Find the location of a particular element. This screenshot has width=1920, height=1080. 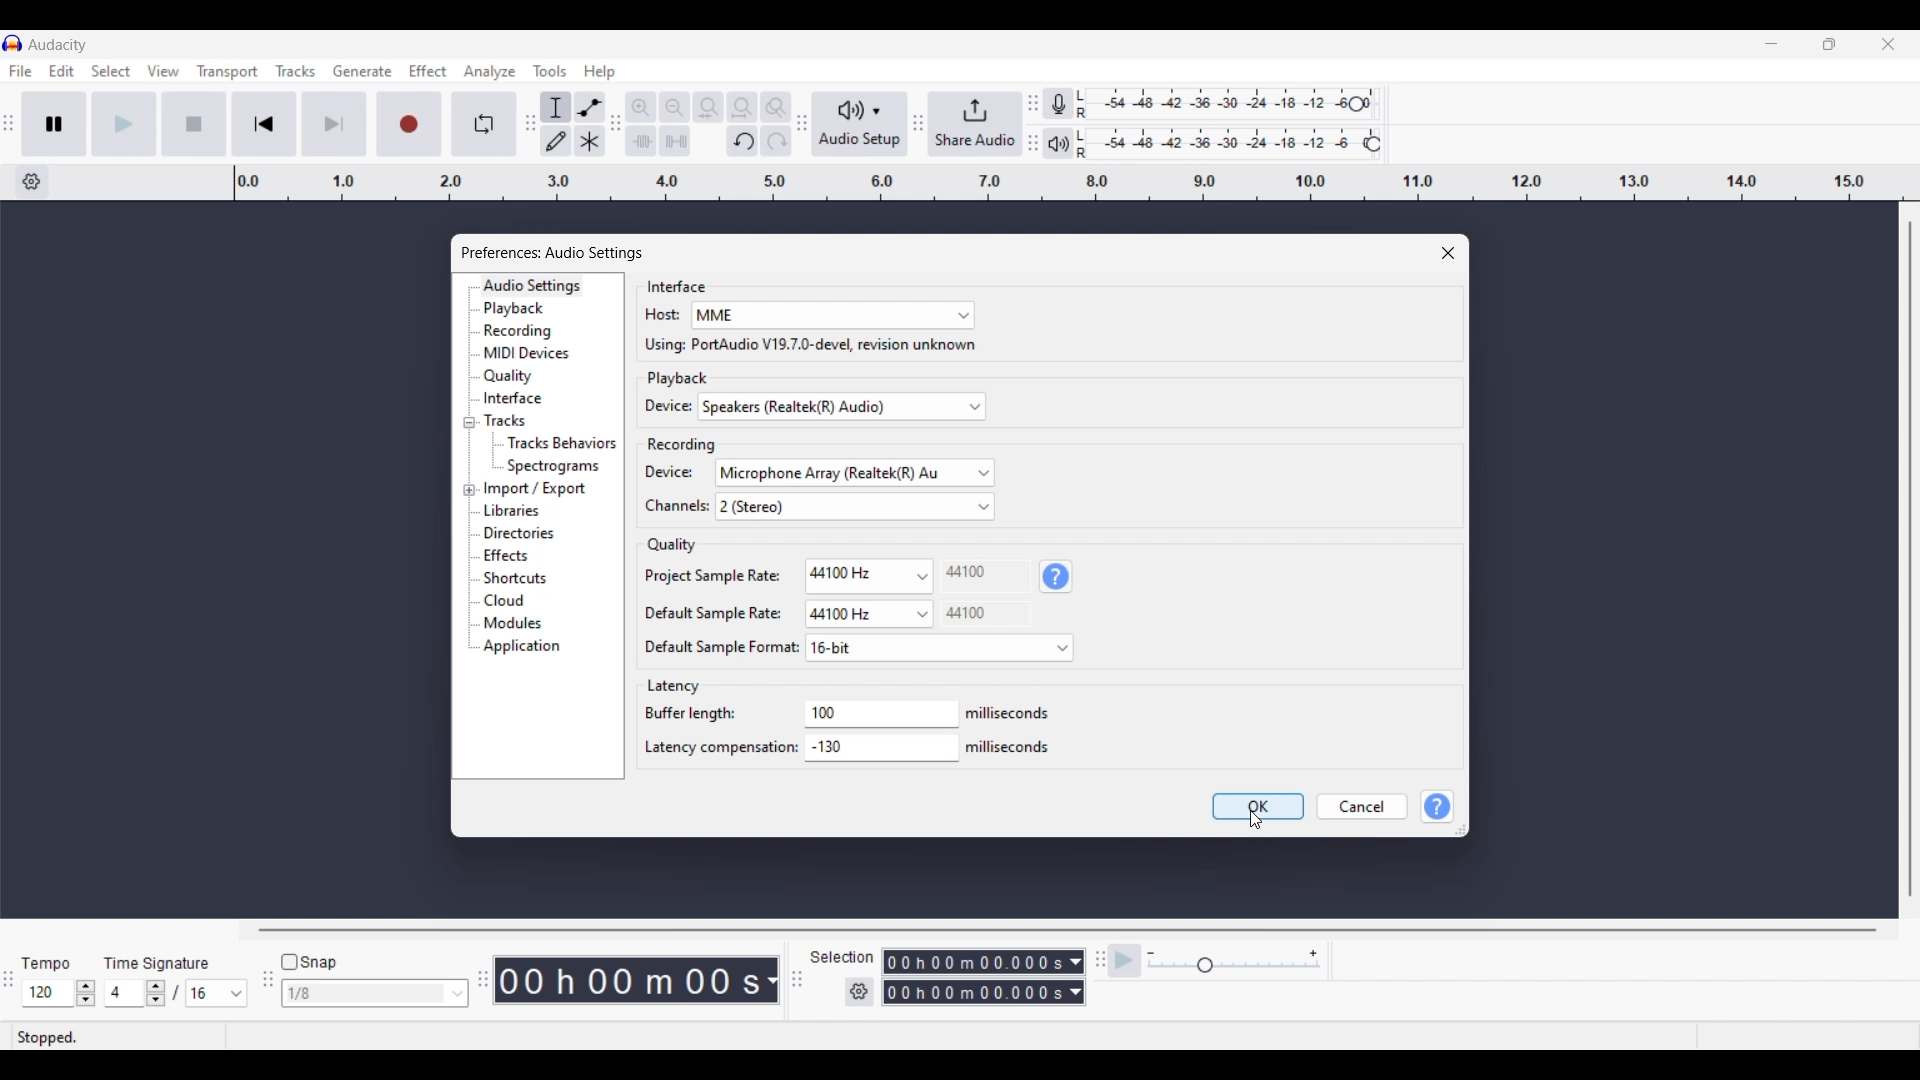

Close interface is located at coordinates (1888, 43).